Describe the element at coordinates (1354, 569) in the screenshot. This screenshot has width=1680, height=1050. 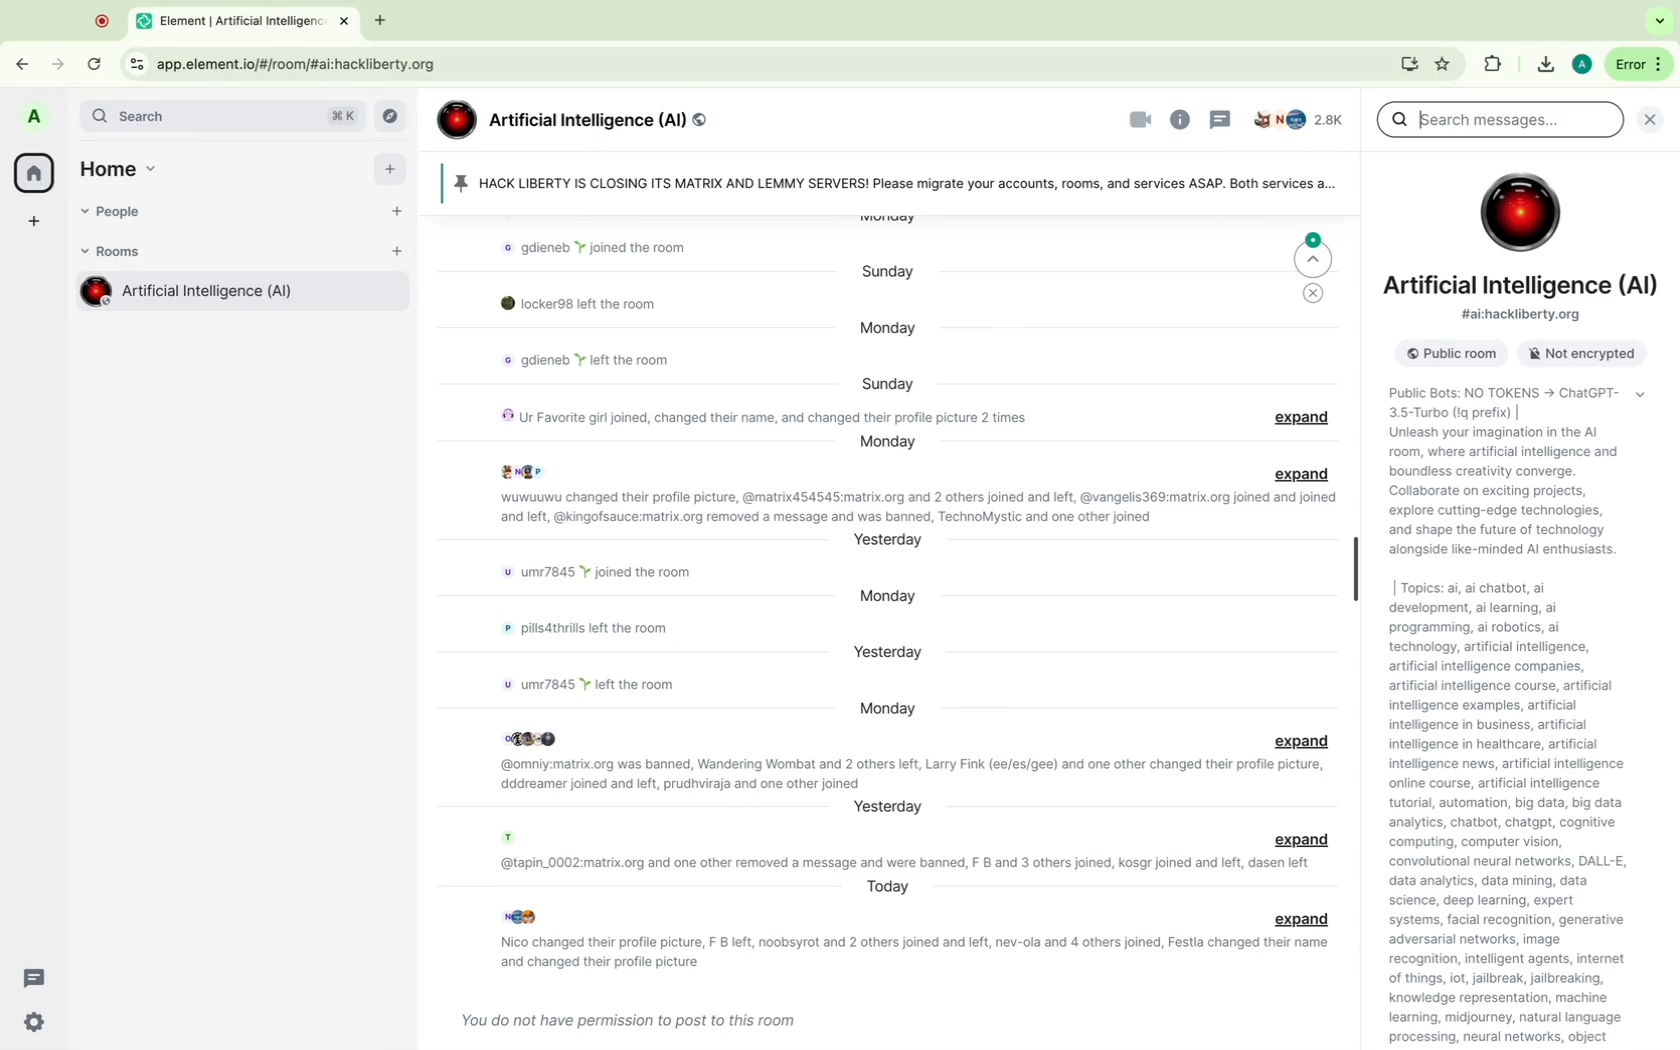
I see `scroll bar` at that location.